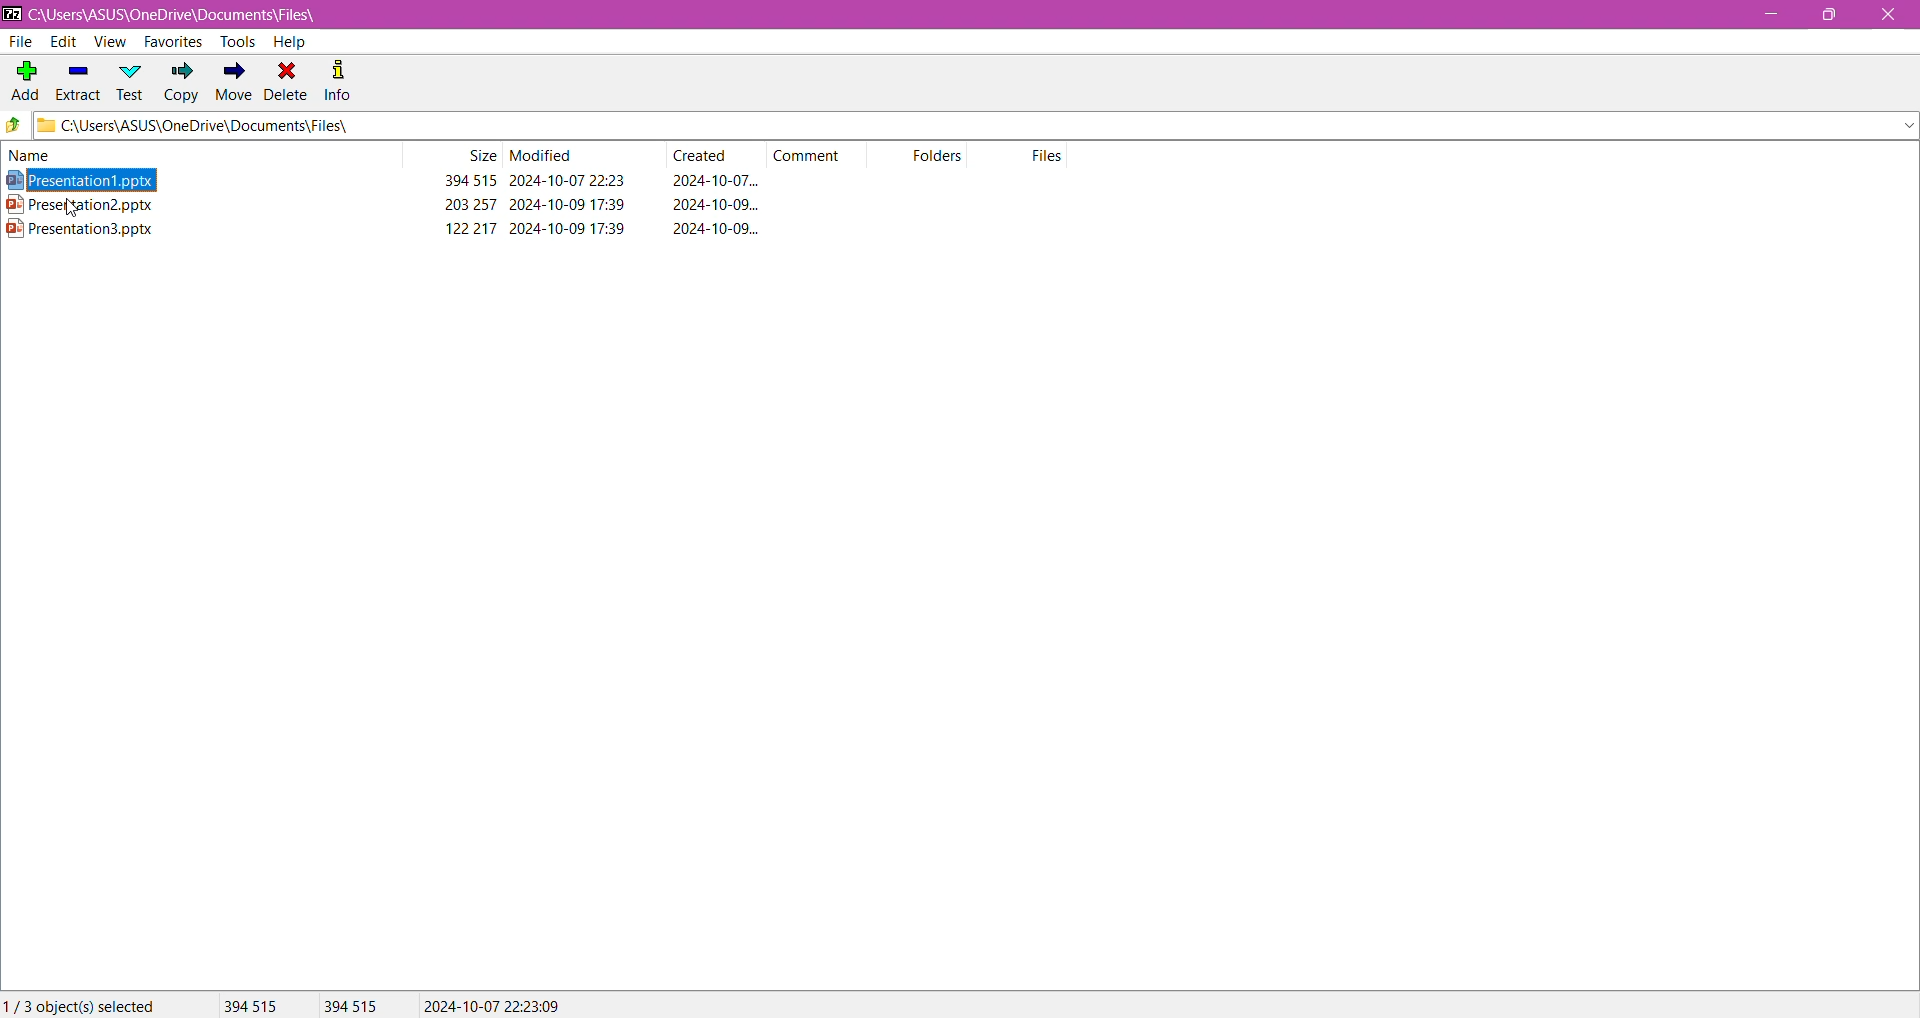  Describe the element at coordinates (14, 127) in the screenshot. I see `Move back one step` at that location.